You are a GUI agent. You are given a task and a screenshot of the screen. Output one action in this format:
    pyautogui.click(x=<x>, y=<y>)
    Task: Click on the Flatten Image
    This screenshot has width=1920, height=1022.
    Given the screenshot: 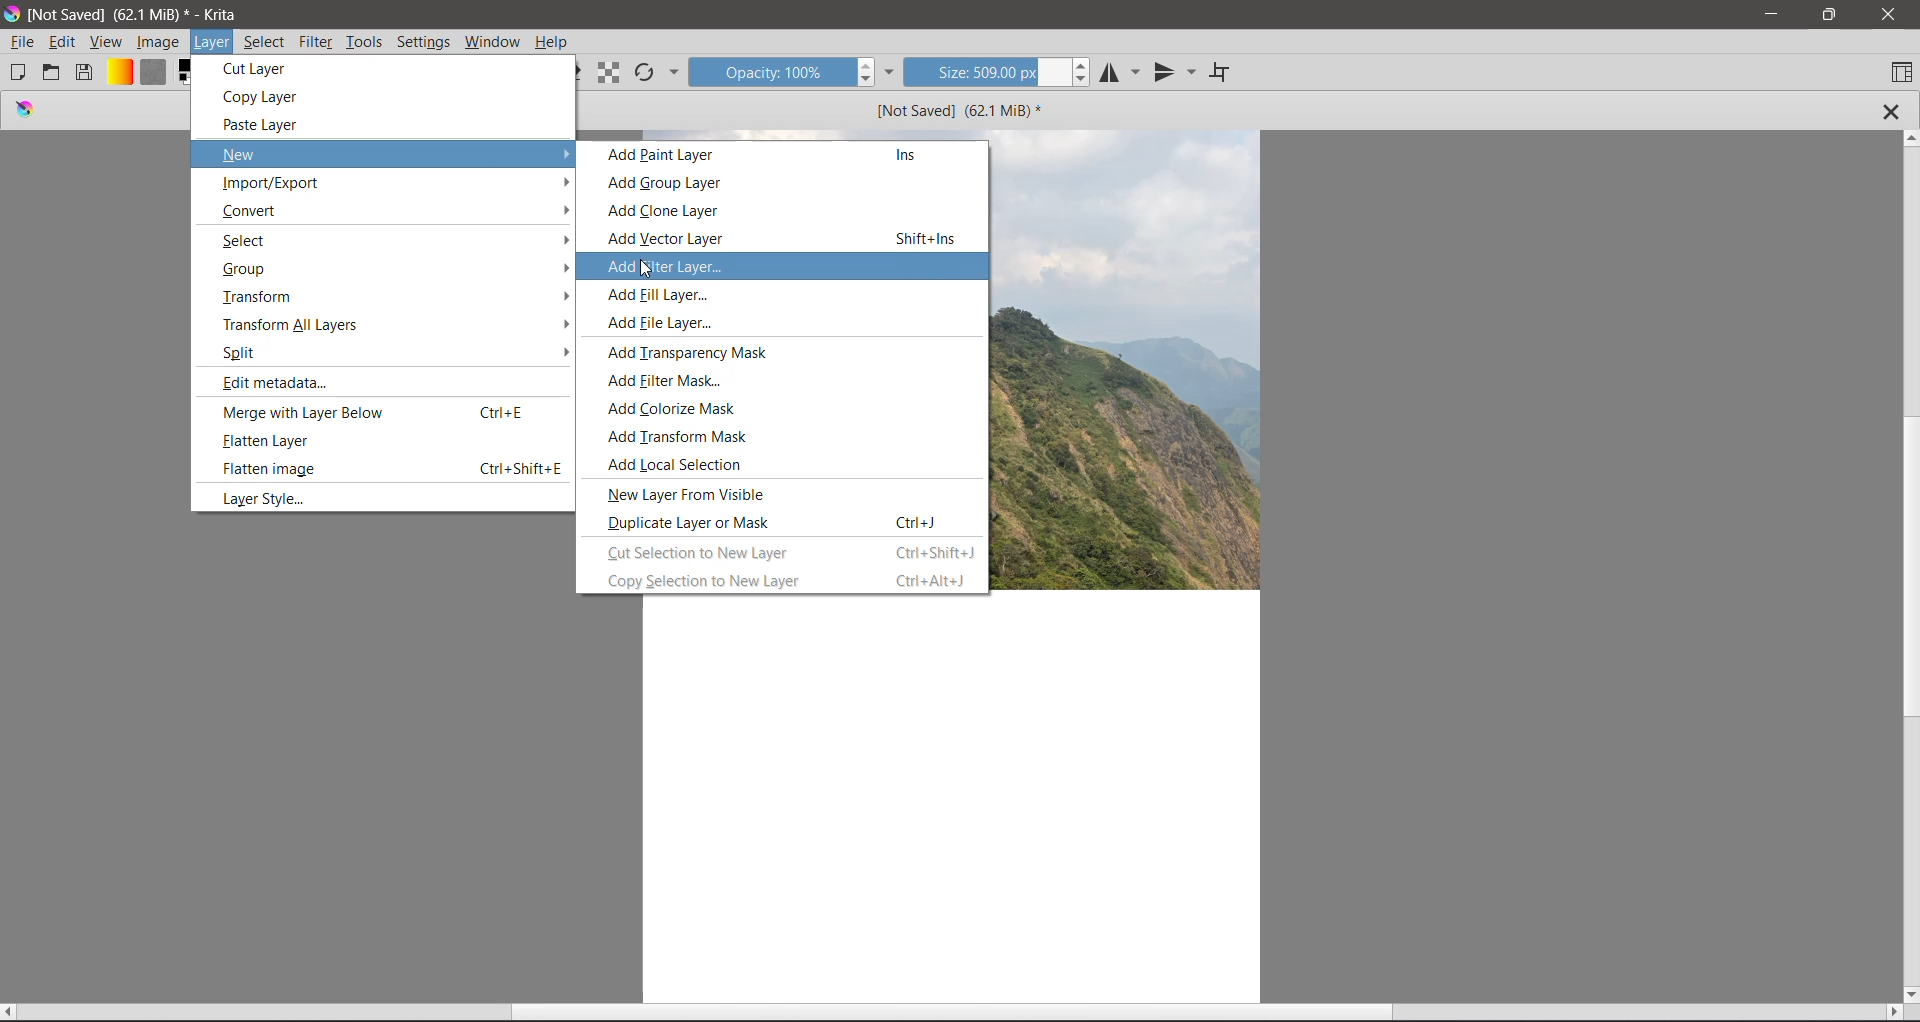 What is the action you would take?
    pyautogui.click(x=392, y=469)
    